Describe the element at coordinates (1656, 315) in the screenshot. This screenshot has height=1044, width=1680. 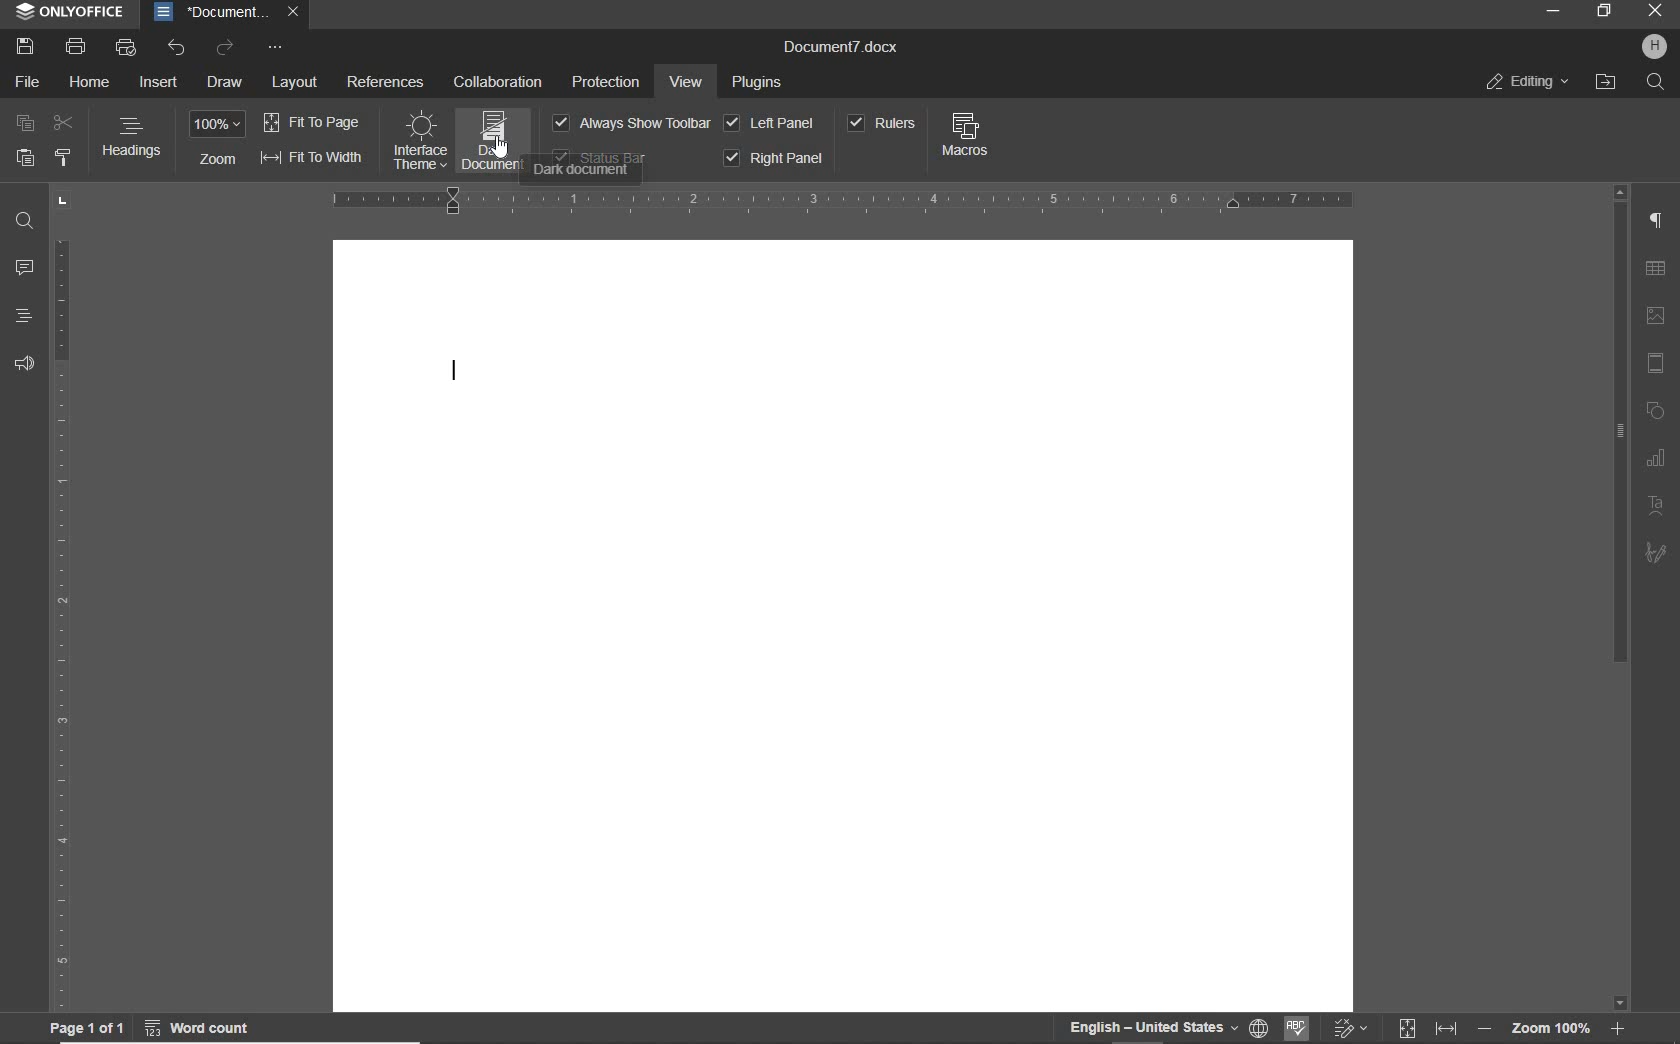
I see `IMAGE` at that location.